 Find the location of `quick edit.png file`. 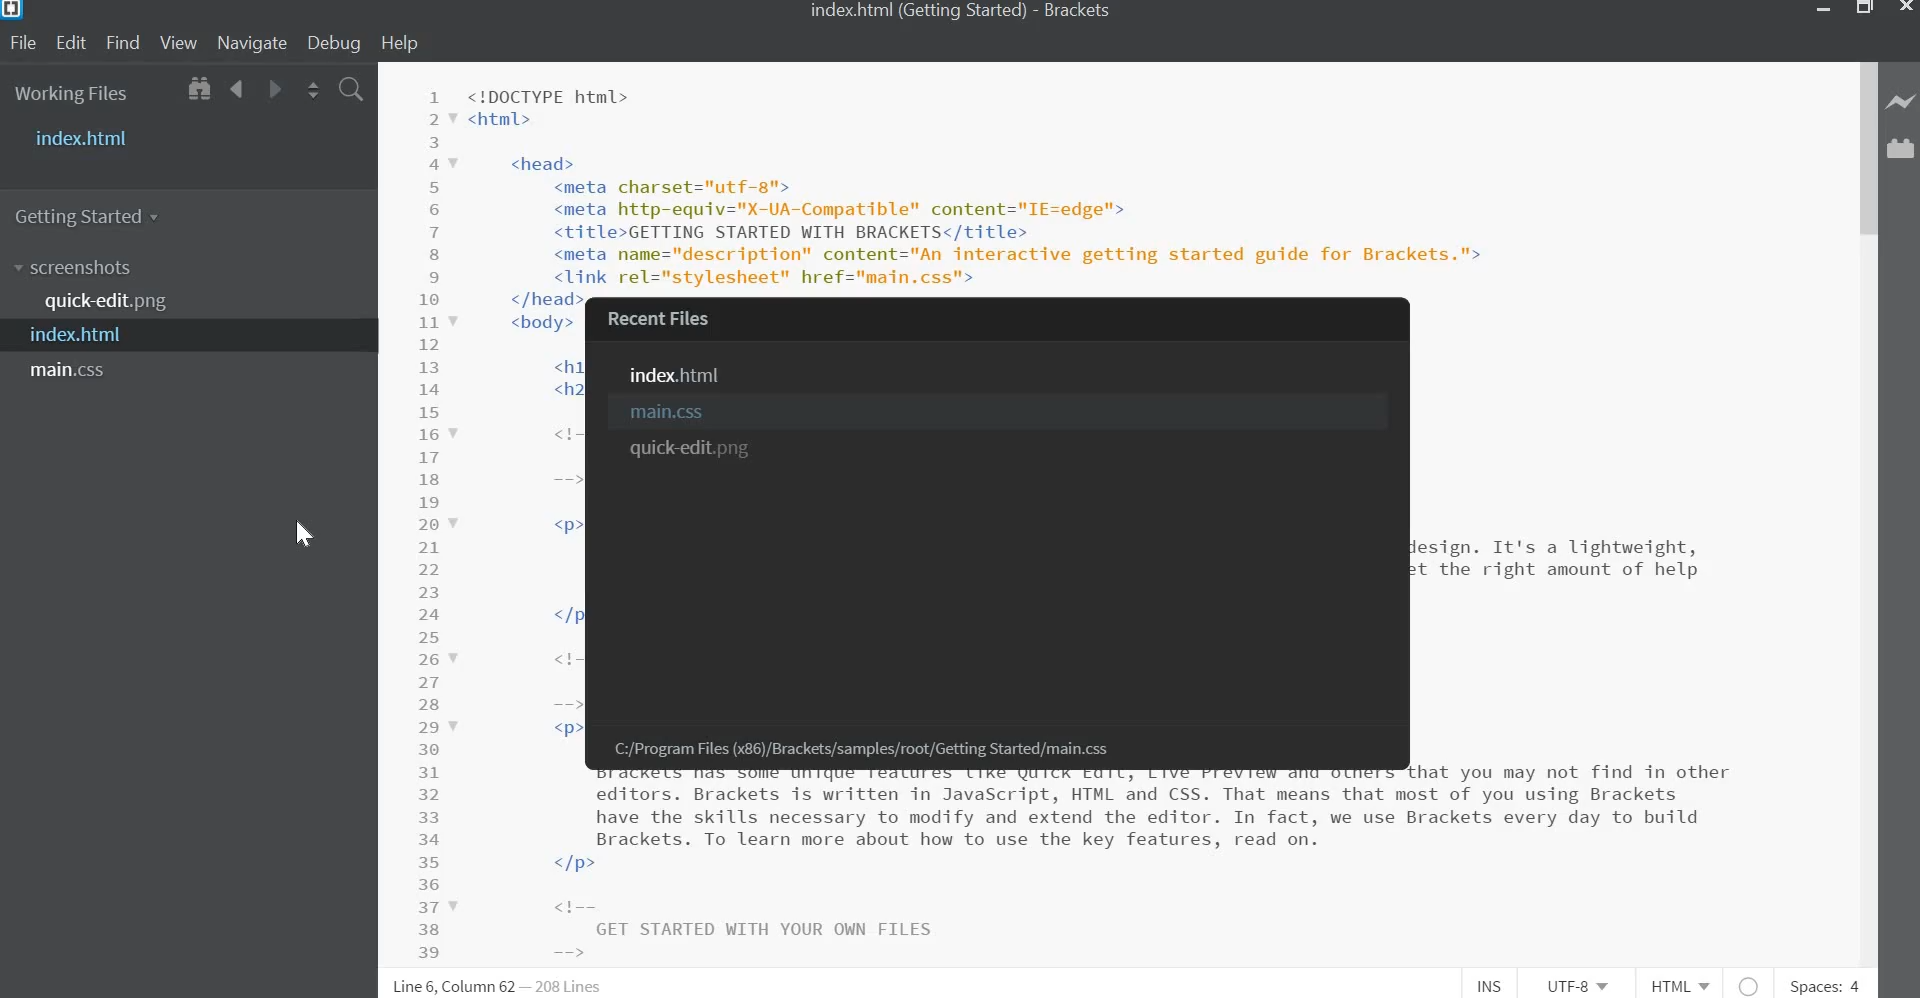

quick edit.png file is located at coordinates (689, 451).